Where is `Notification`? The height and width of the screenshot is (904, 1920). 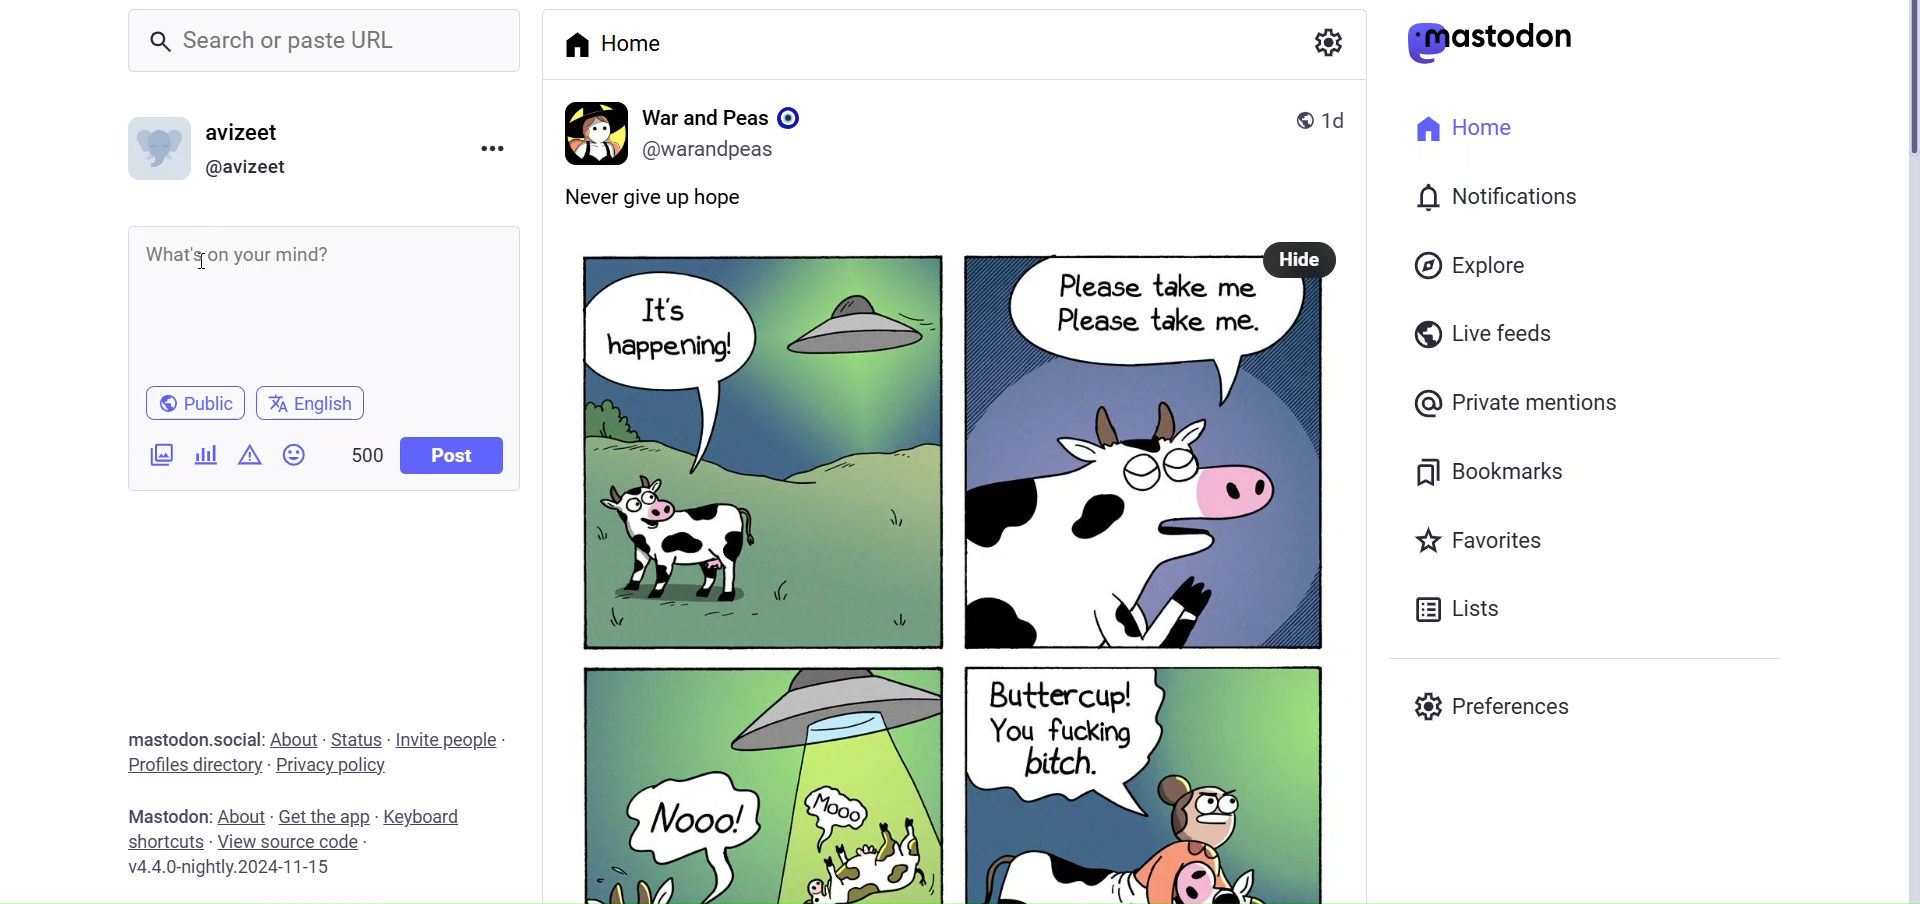 Notification is located at coordinates (1500, 194).